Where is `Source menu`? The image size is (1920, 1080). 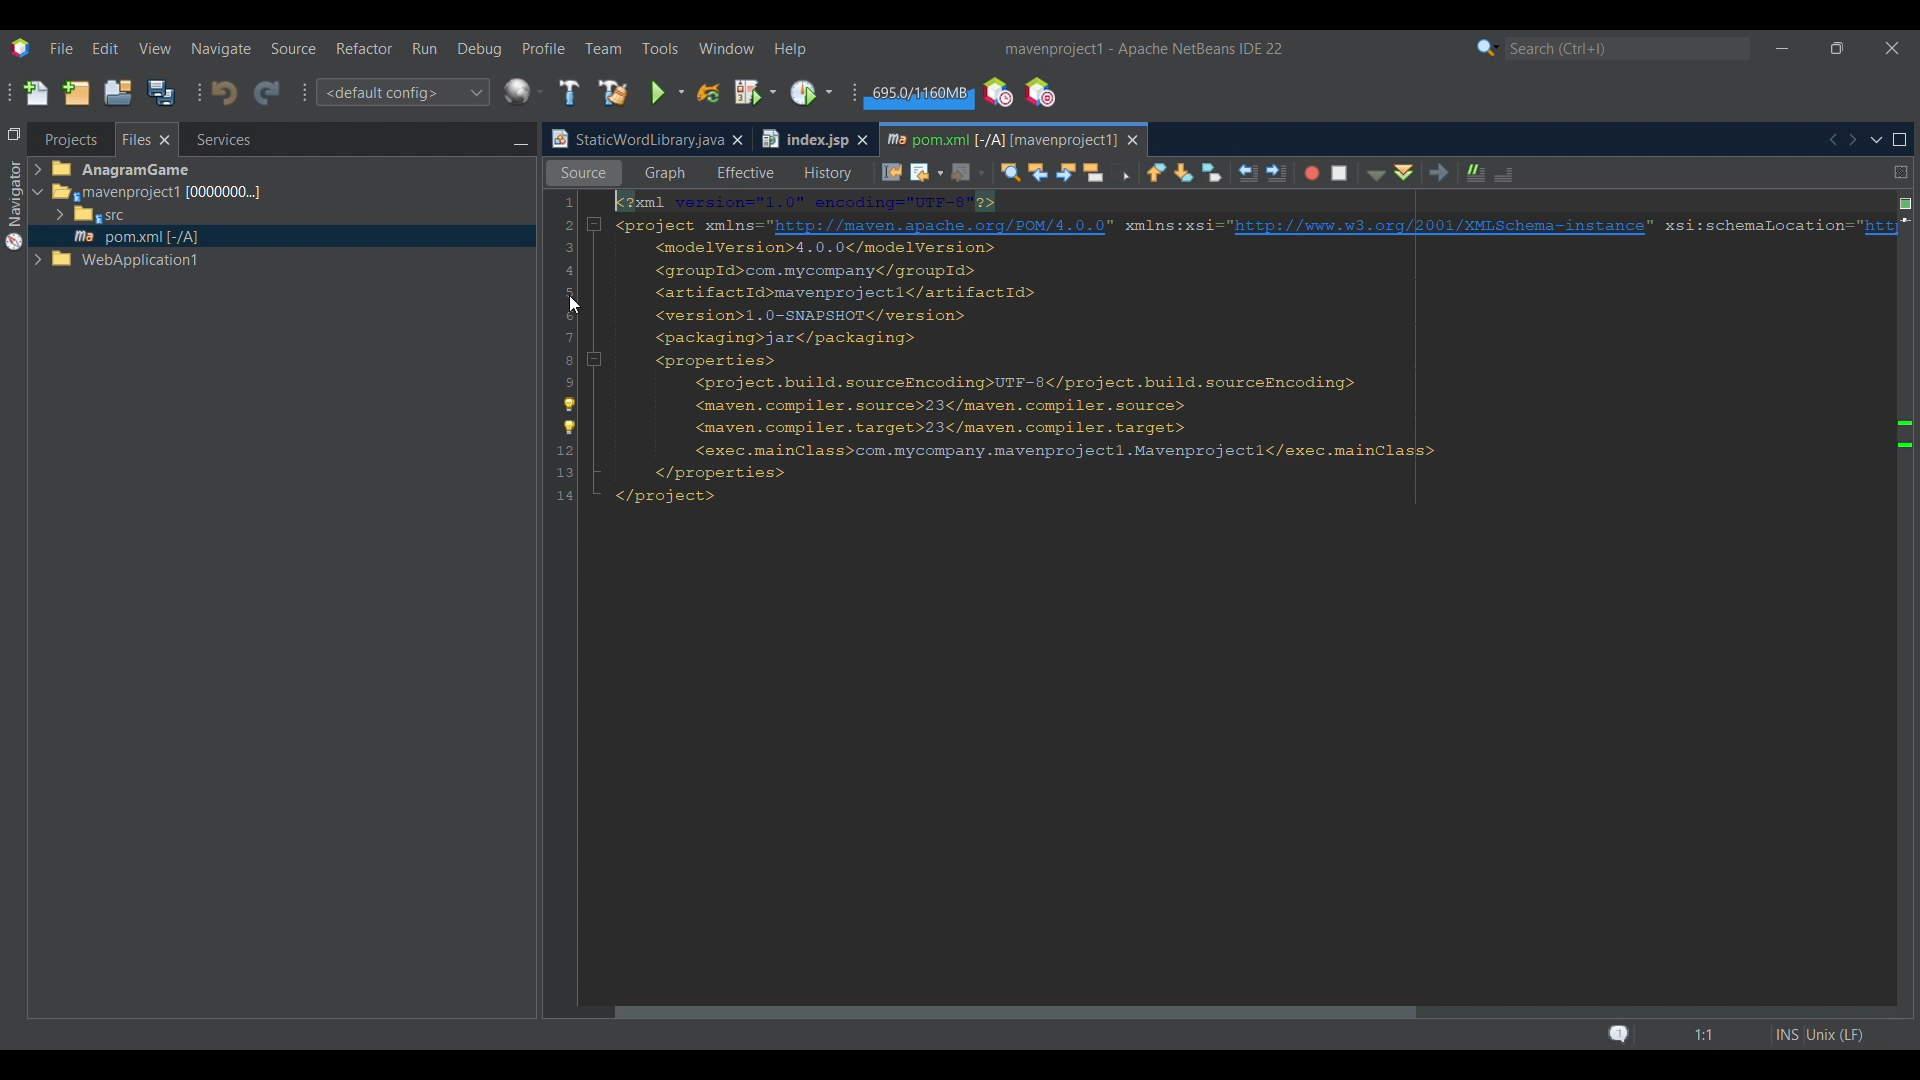
Source menu is located at coordinates (294, 49).